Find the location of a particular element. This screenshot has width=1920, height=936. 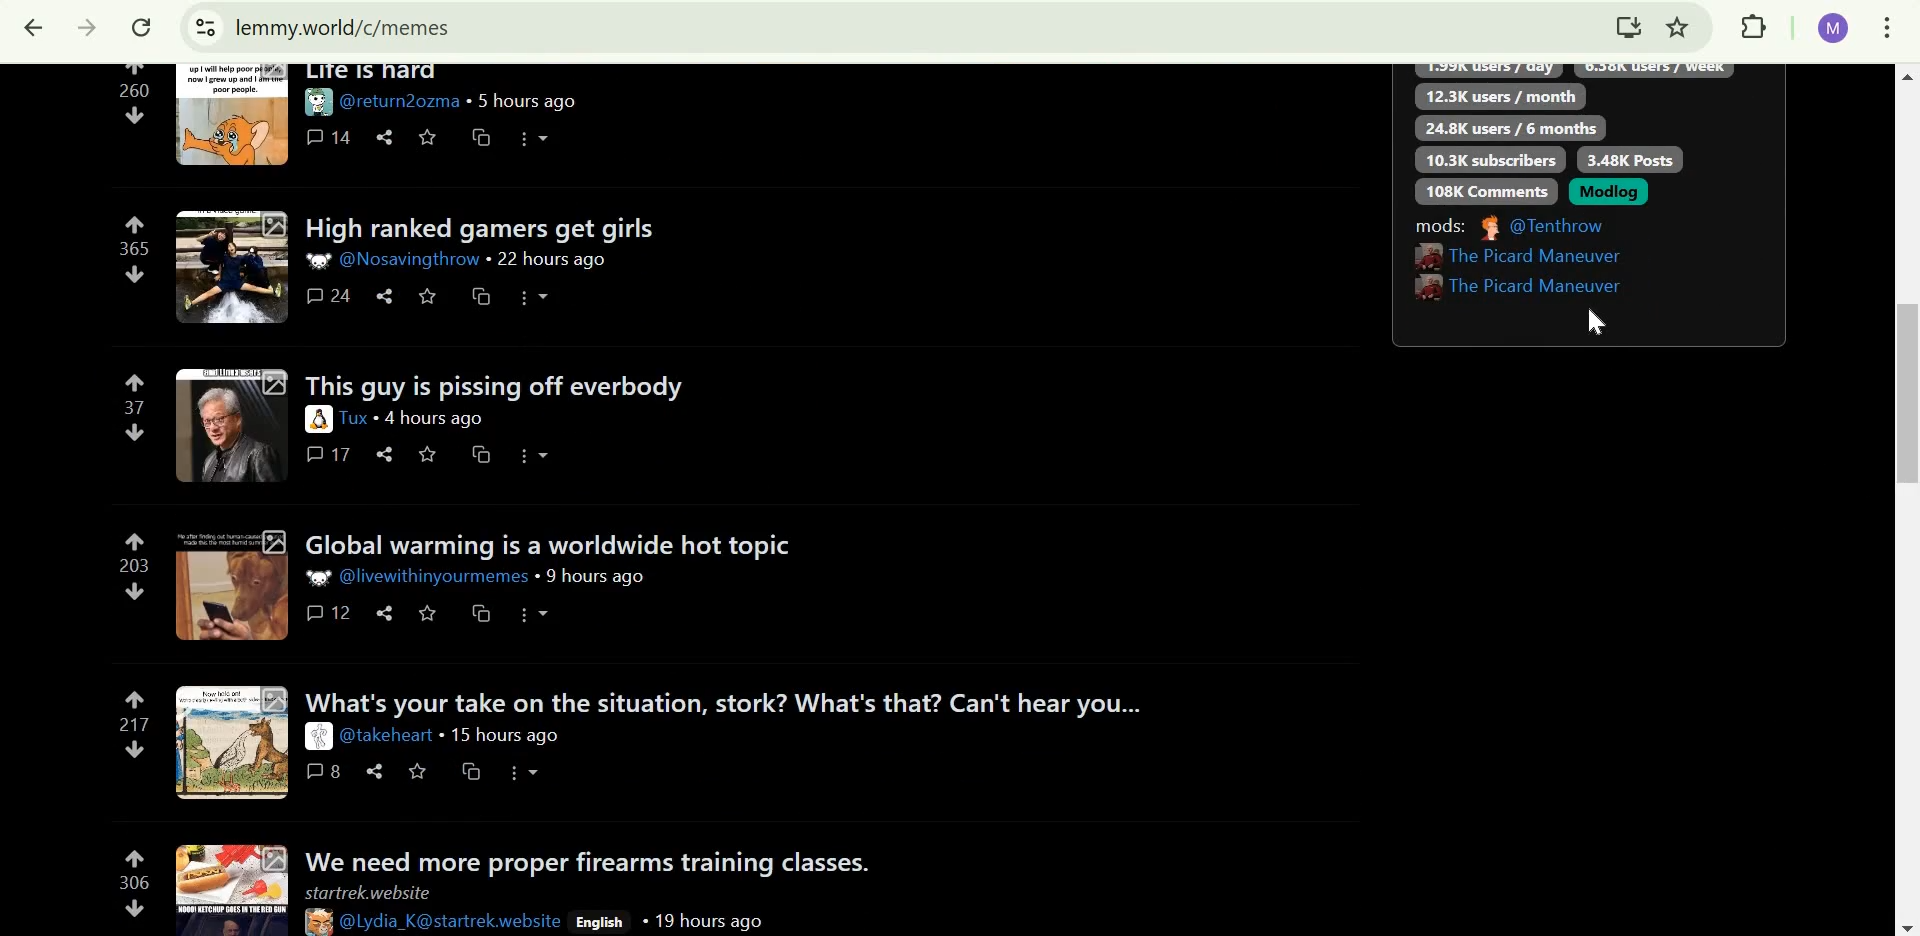

picture is located at coordinates (1487, 228).